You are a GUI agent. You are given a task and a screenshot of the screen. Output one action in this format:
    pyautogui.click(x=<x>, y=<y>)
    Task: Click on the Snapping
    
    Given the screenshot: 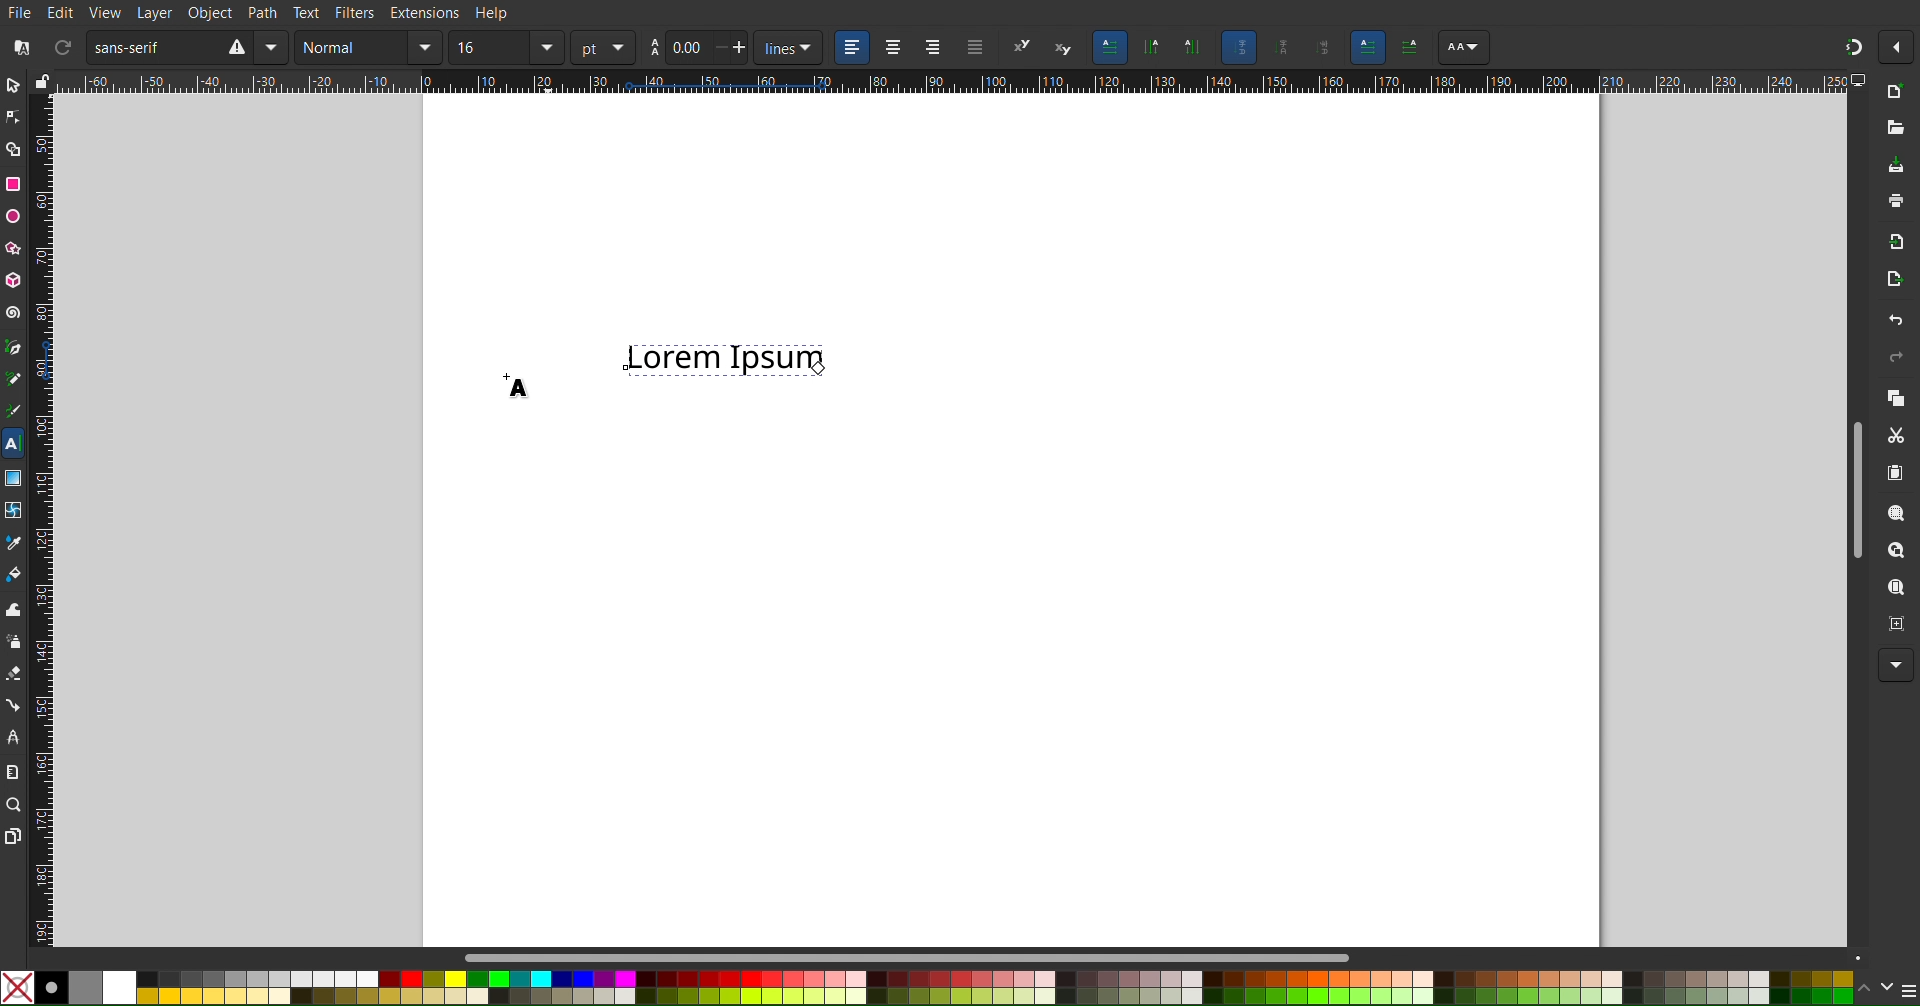 What is the action you would take?
    pyautogui.click(x=1853, y=47)
    